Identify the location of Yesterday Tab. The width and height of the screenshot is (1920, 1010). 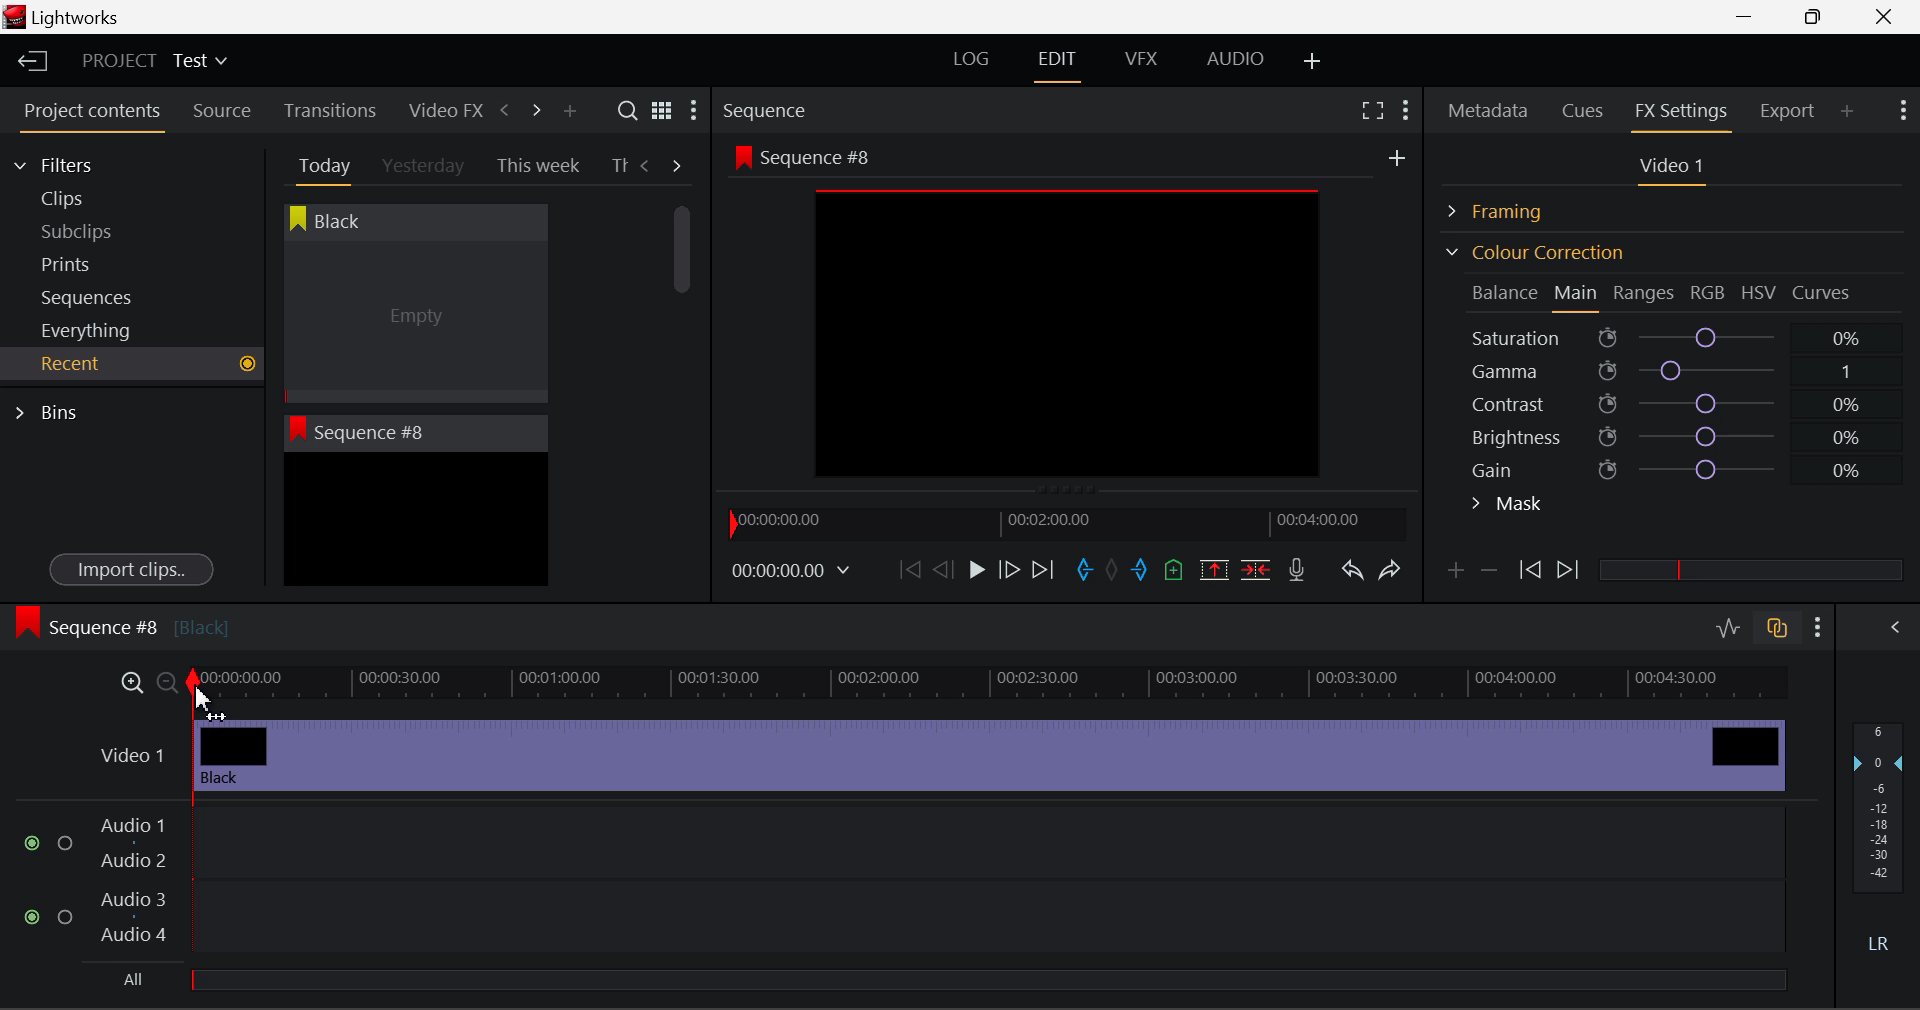
(425, 167).